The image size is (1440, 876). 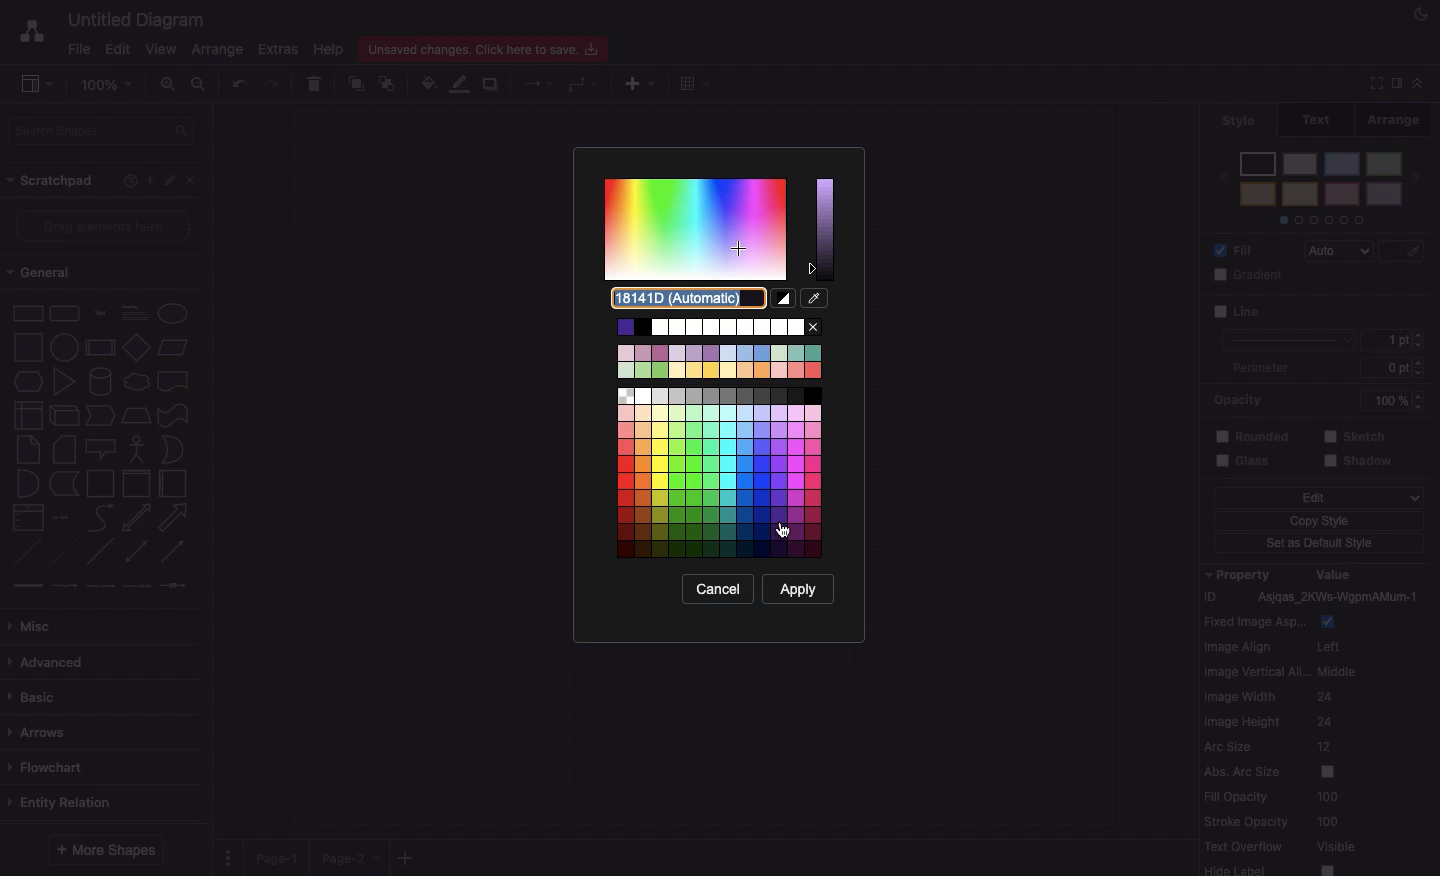 I want to click on Unsaved changes. click here to save, so click(x=488, y=48).